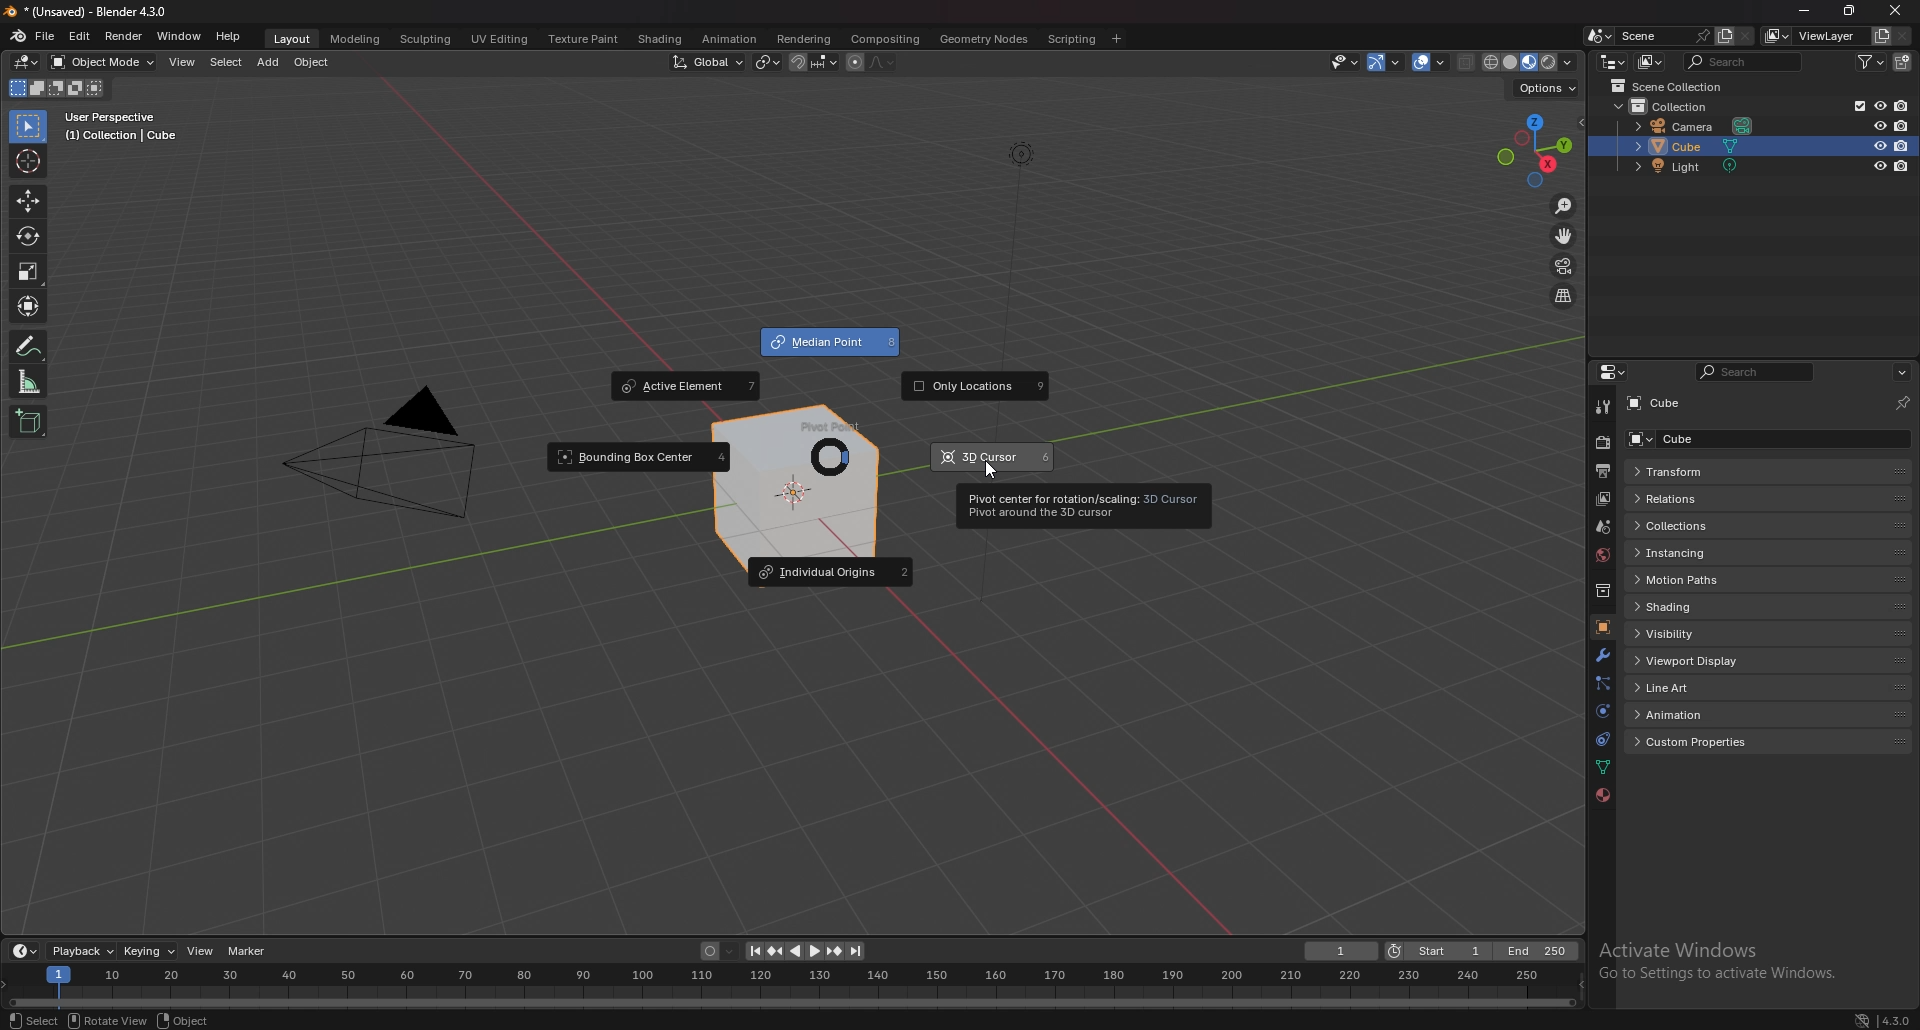 Image resolution: width=1920 pixels, height=1030 pixels. I want to click on tool, so click(1600, 409).